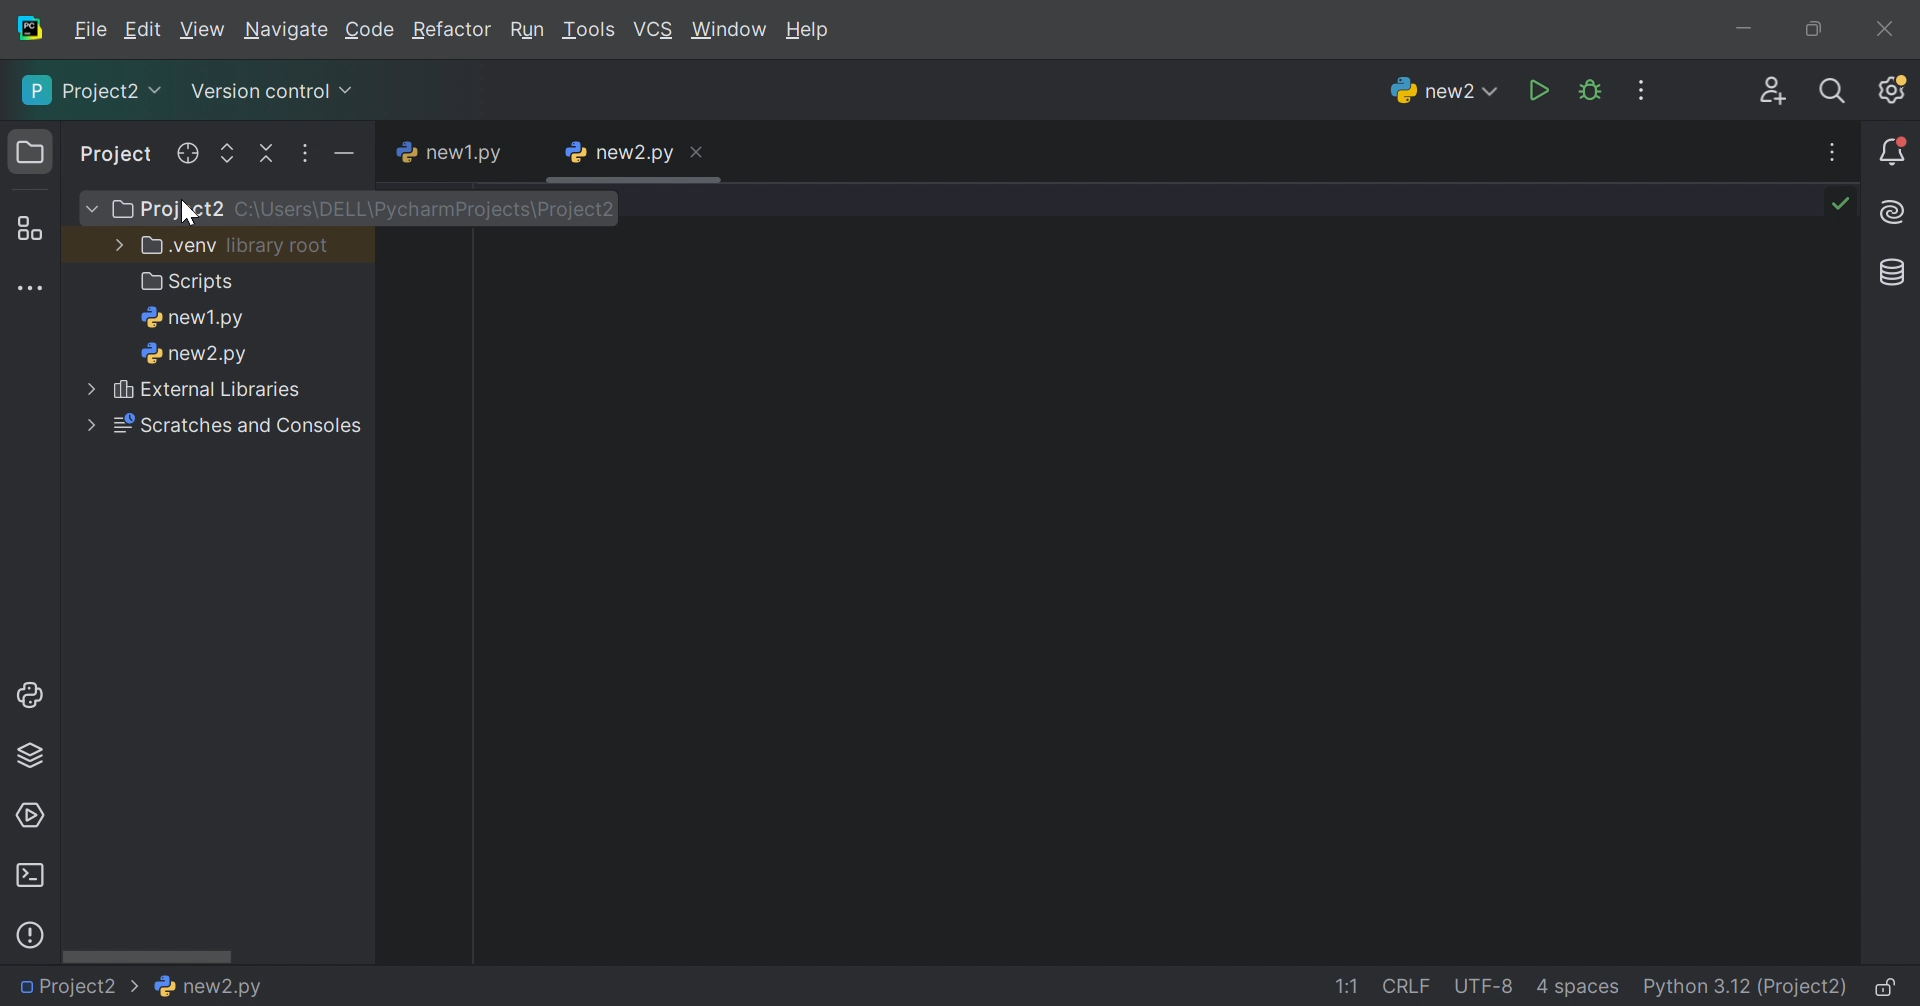 Image resolution: width=1920 pixels, height=1006 pixels. I want to click on Problems, so click(33, 936).